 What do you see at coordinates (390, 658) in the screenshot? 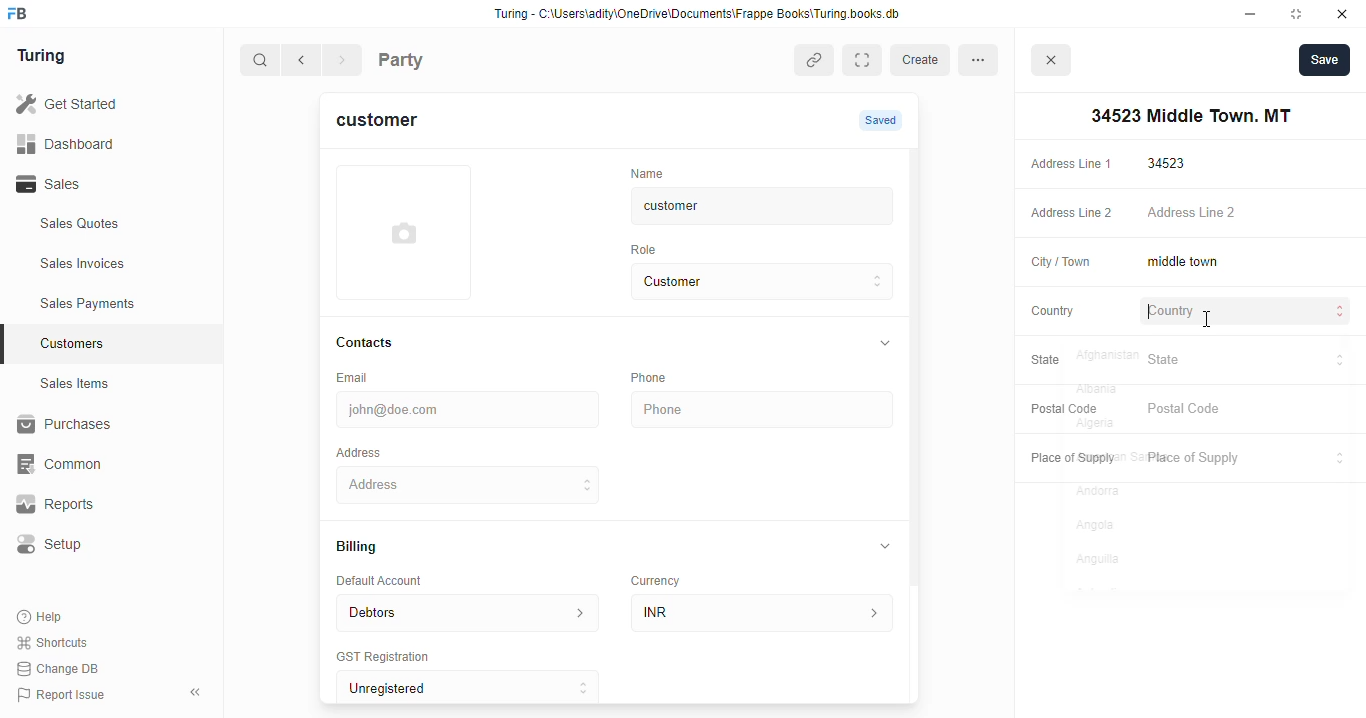
I see `‘GST Registration` at bounding box center [390, 658].